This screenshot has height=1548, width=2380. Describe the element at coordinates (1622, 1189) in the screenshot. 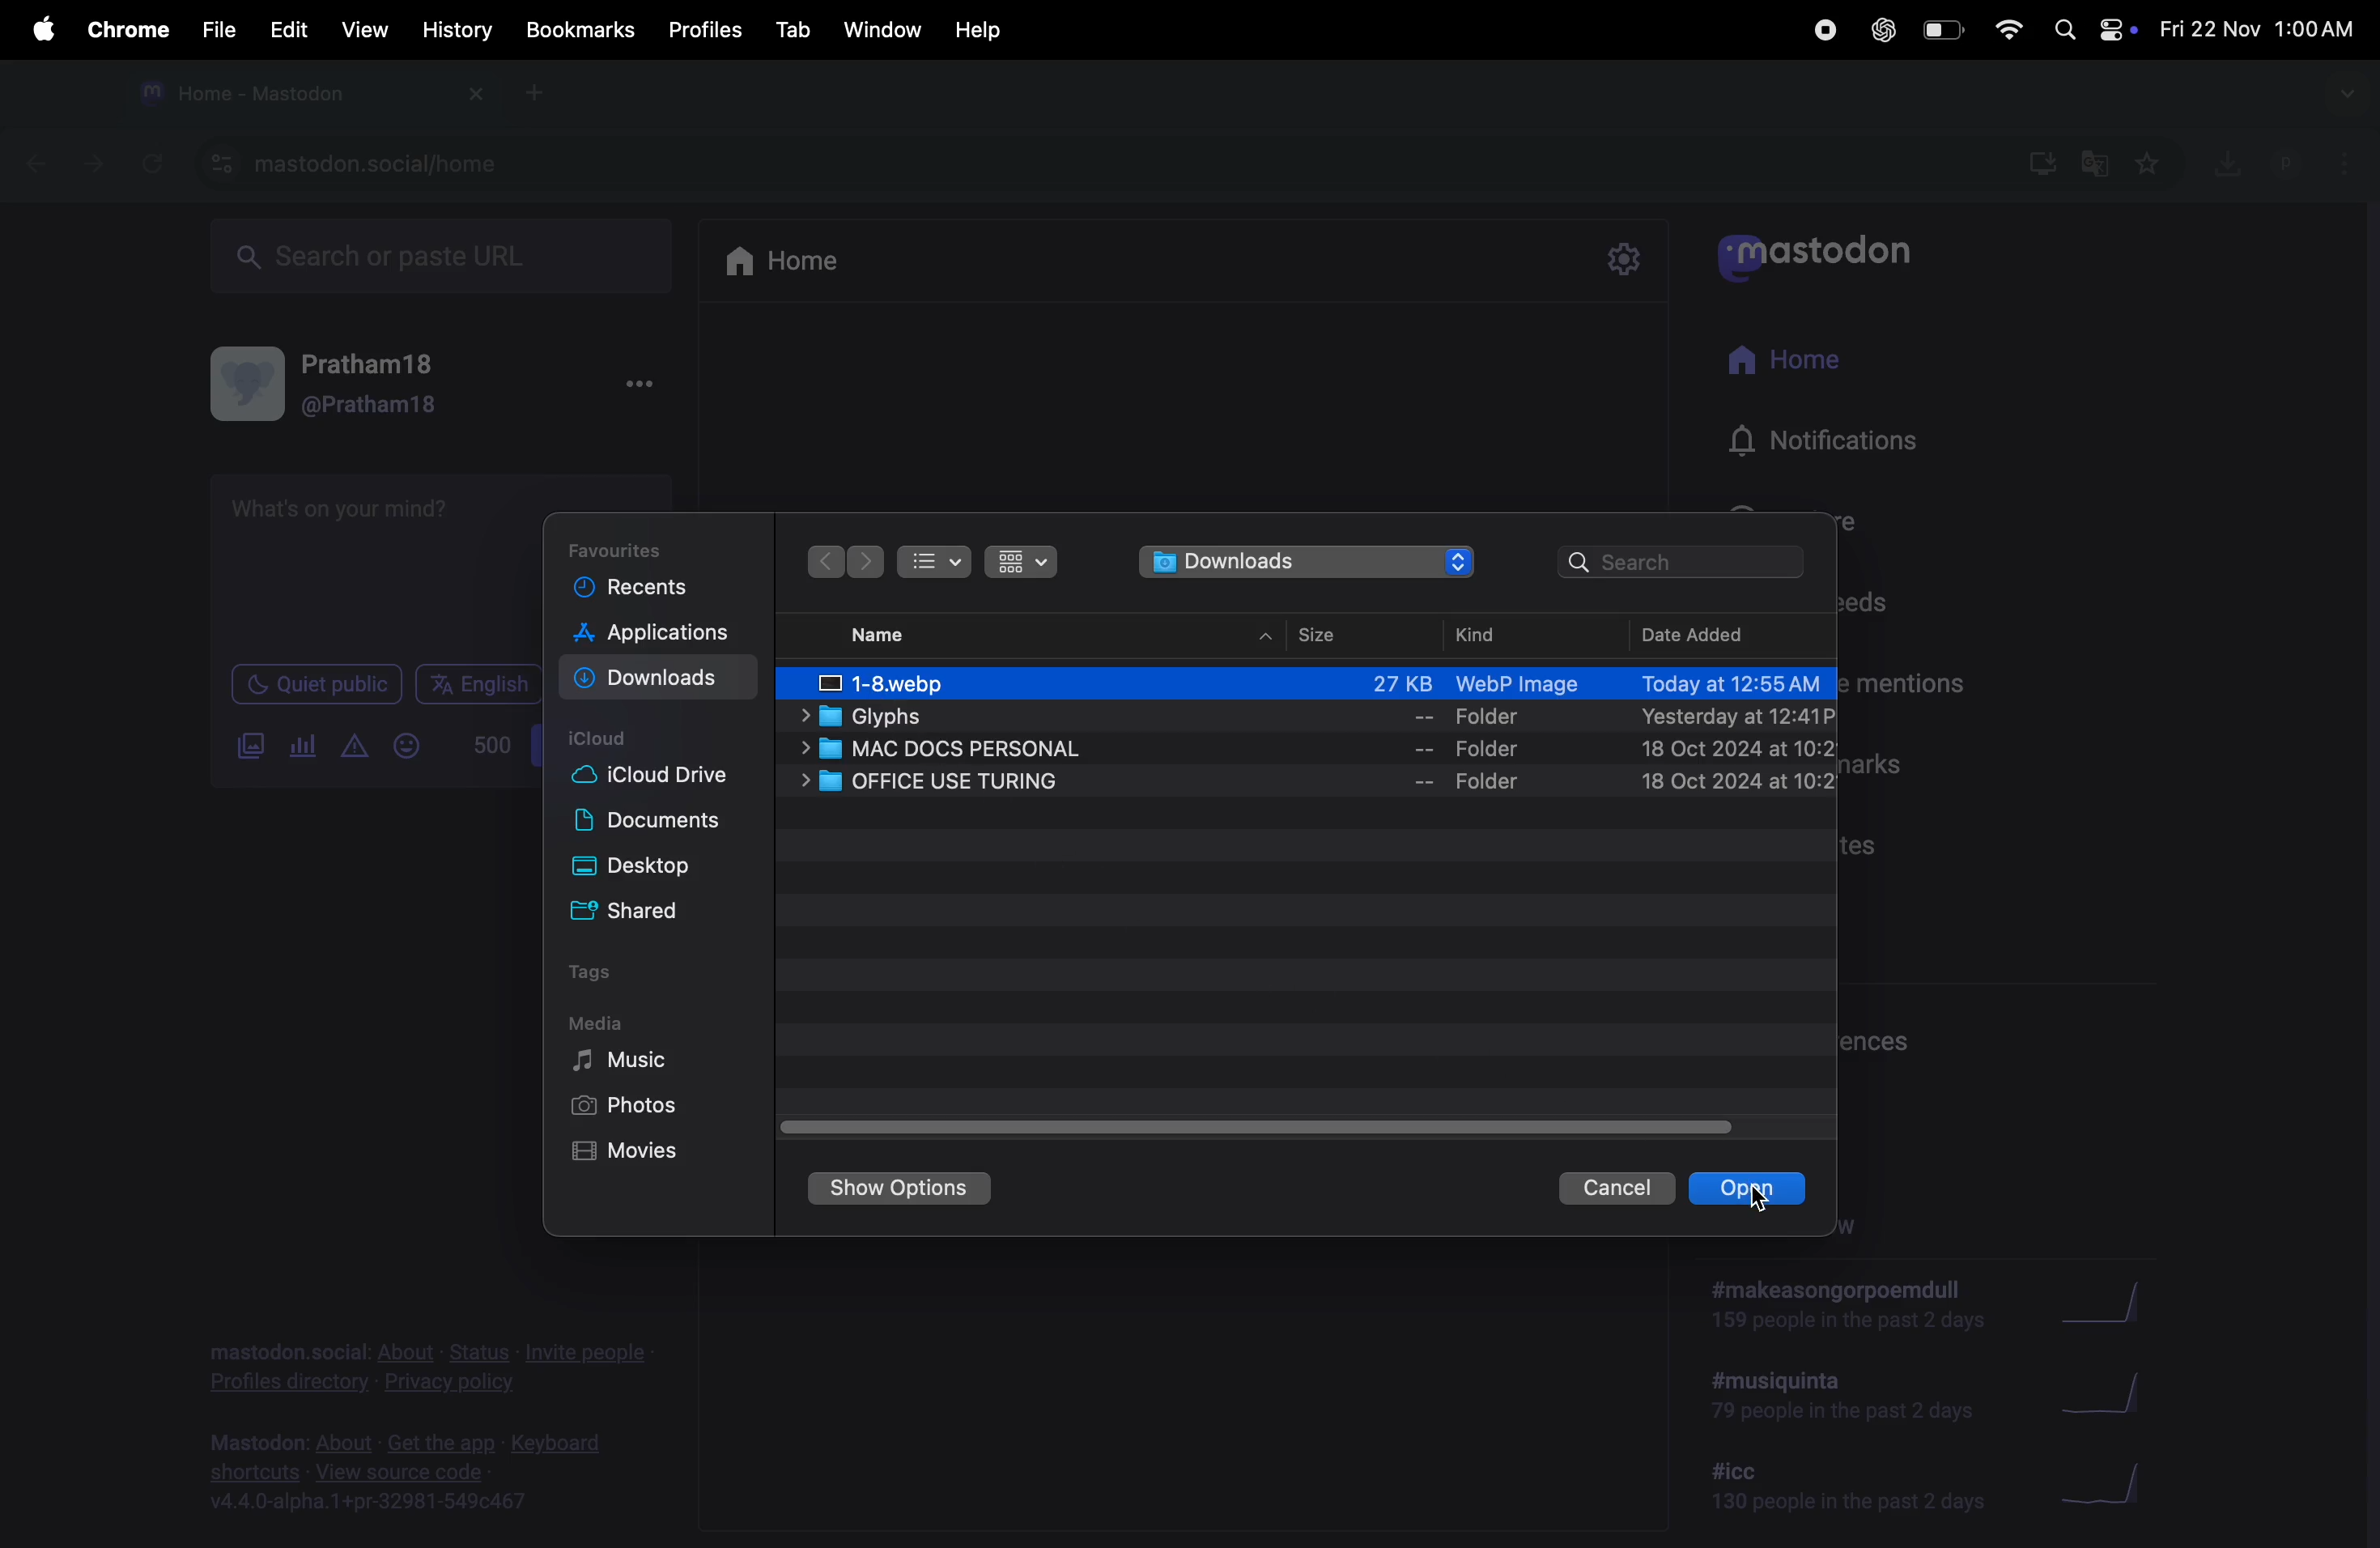

I see `cancel` at that location.